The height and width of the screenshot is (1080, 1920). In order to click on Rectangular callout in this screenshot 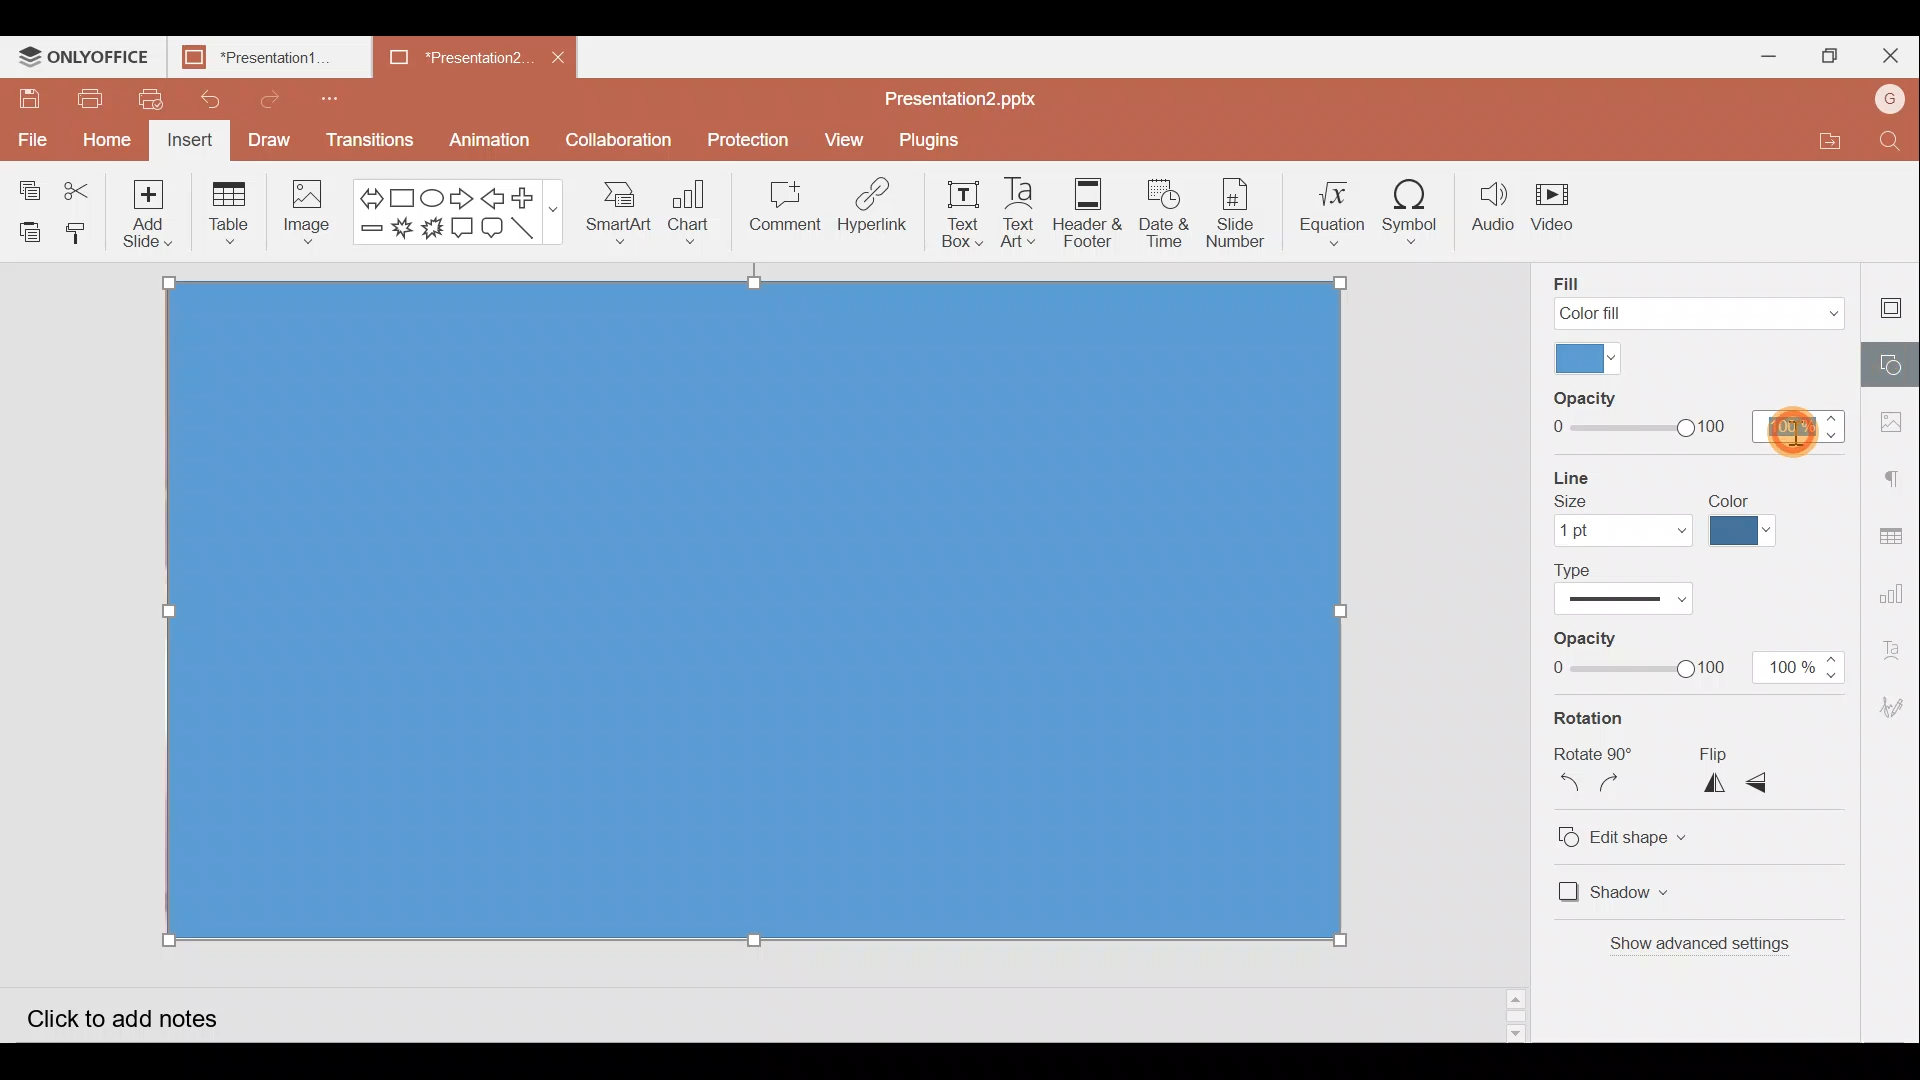, I will do `click(464, 228)`.